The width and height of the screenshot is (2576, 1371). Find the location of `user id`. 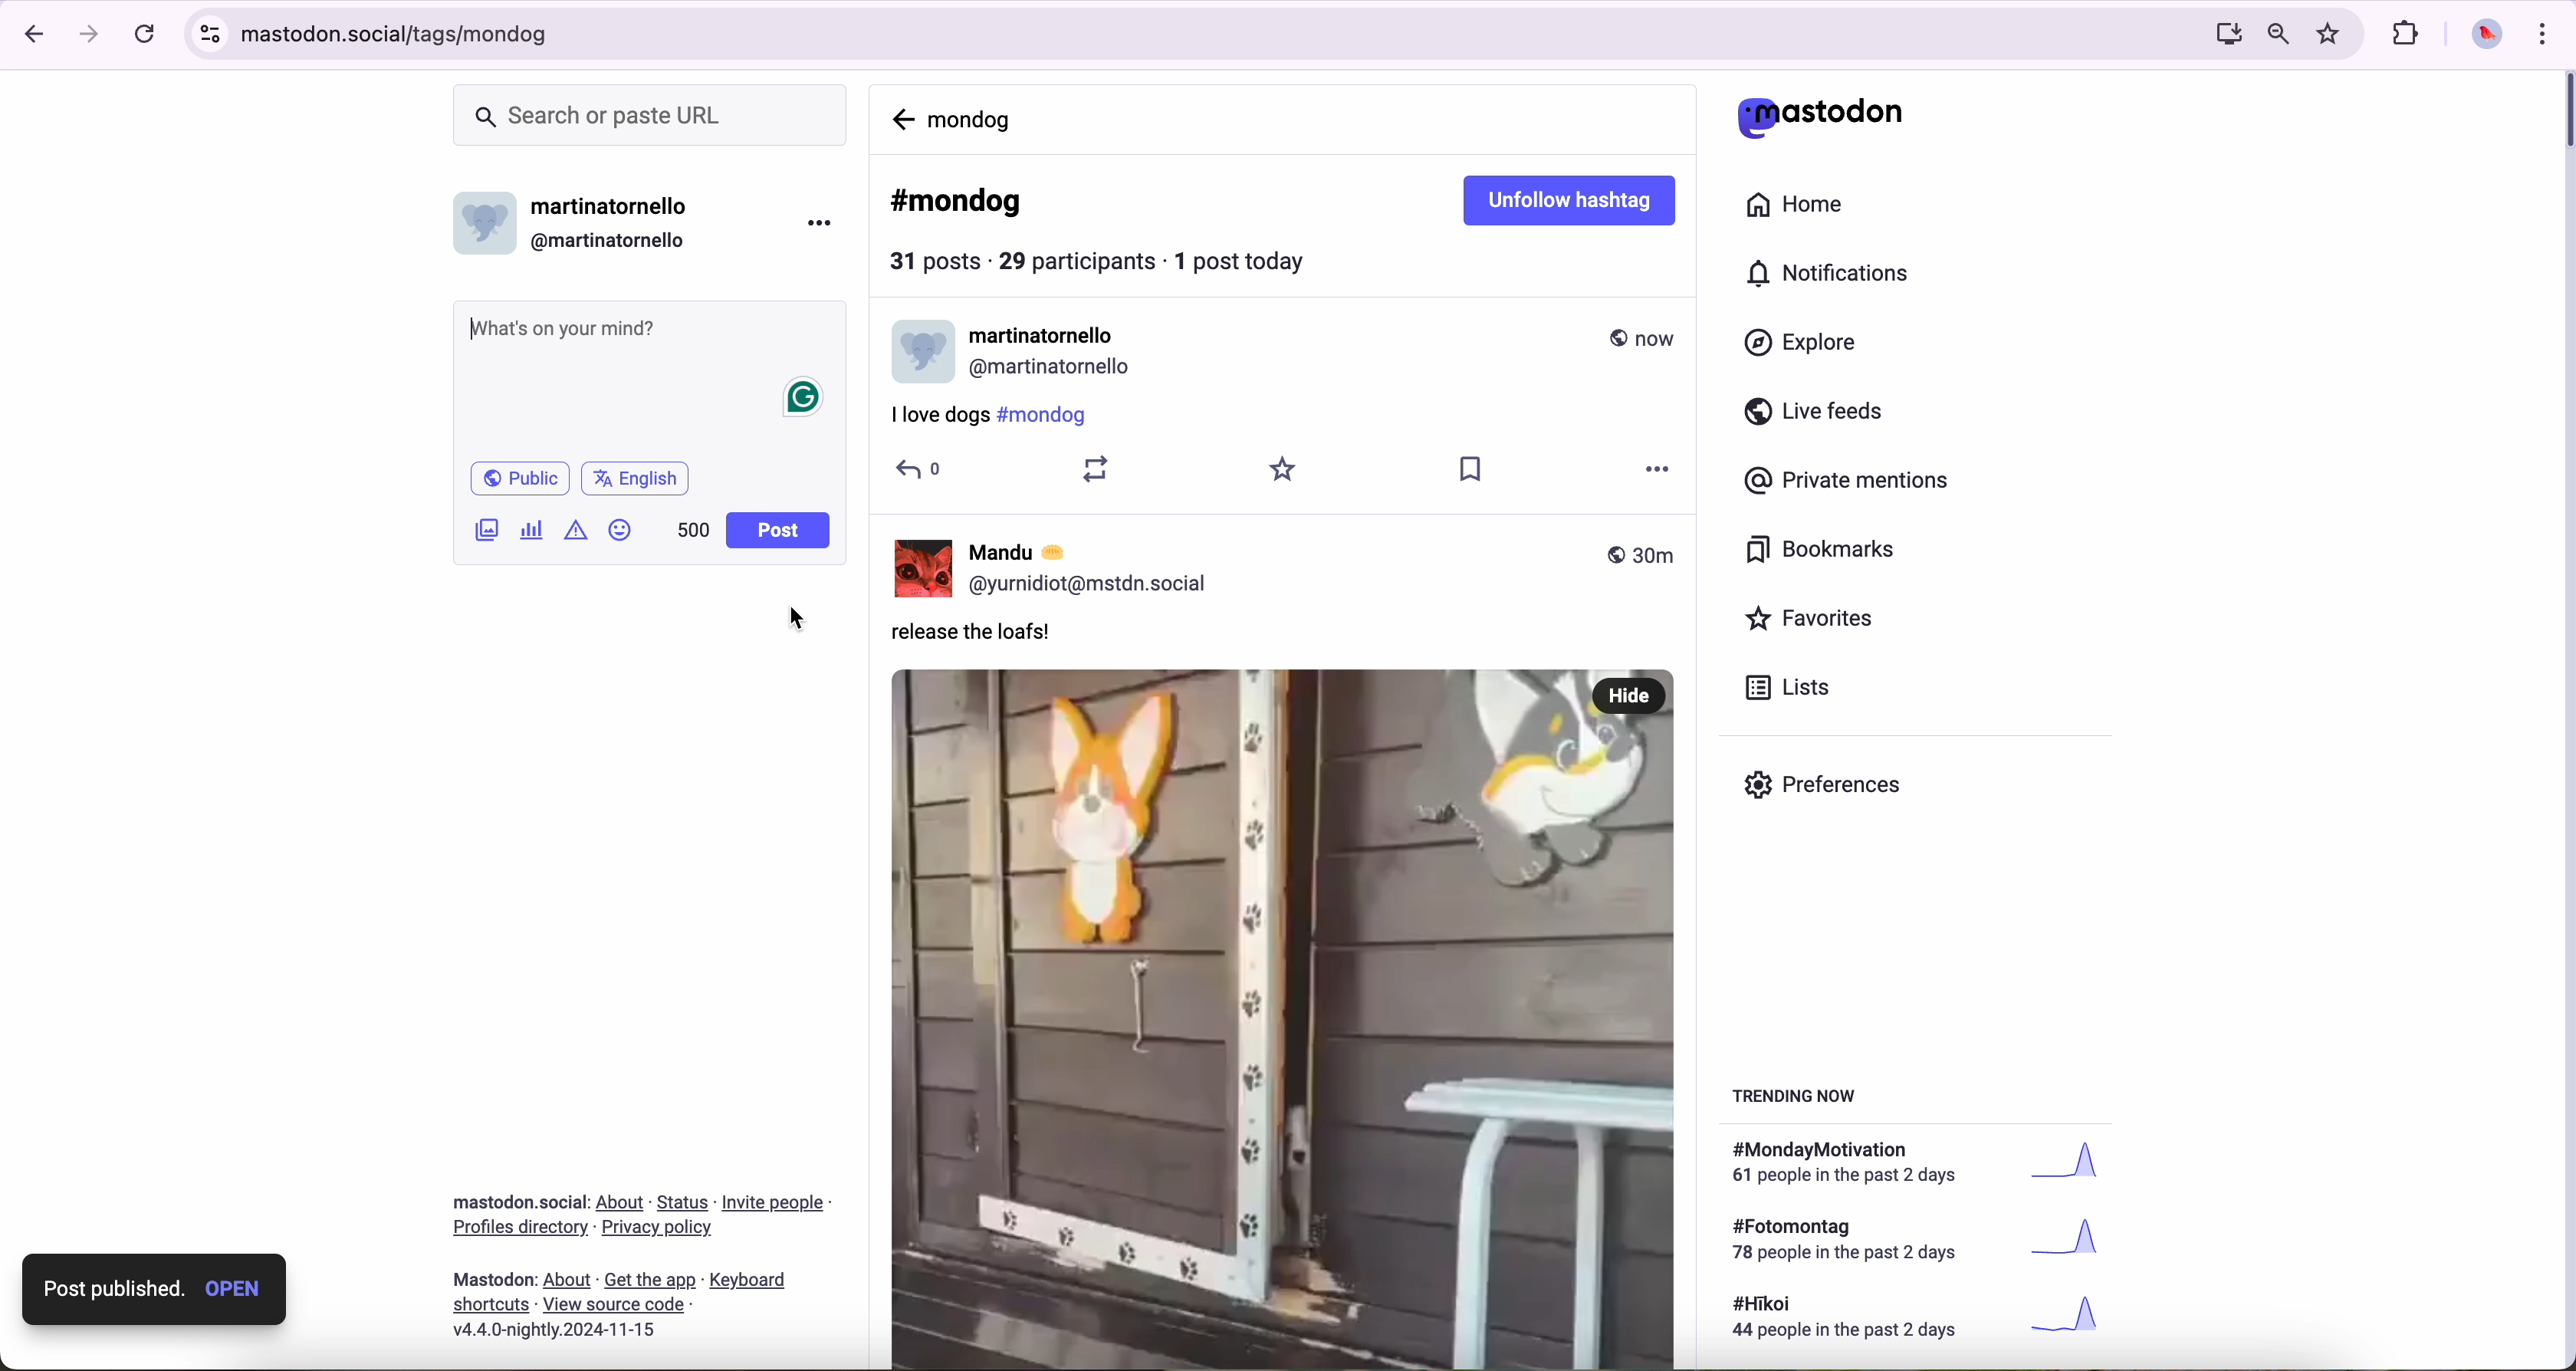

user id is located at coordinates (615, 241).